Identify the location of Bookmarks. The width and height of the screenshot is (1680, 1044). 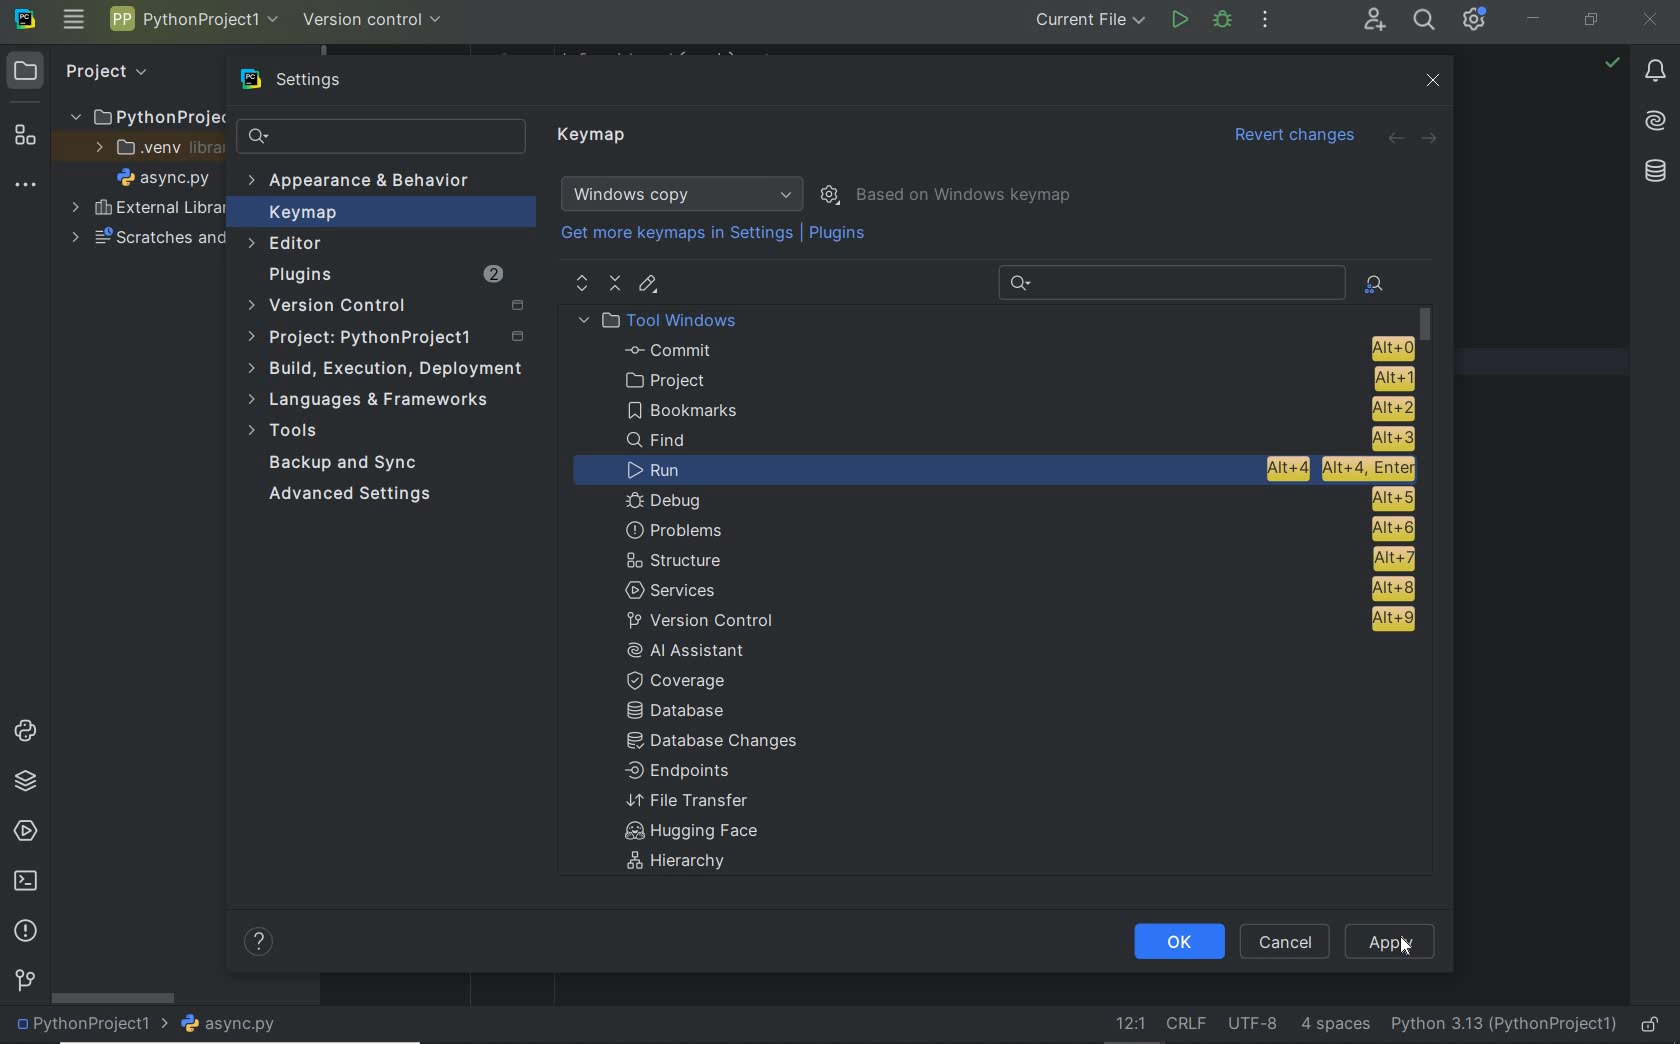
(1017, 409).